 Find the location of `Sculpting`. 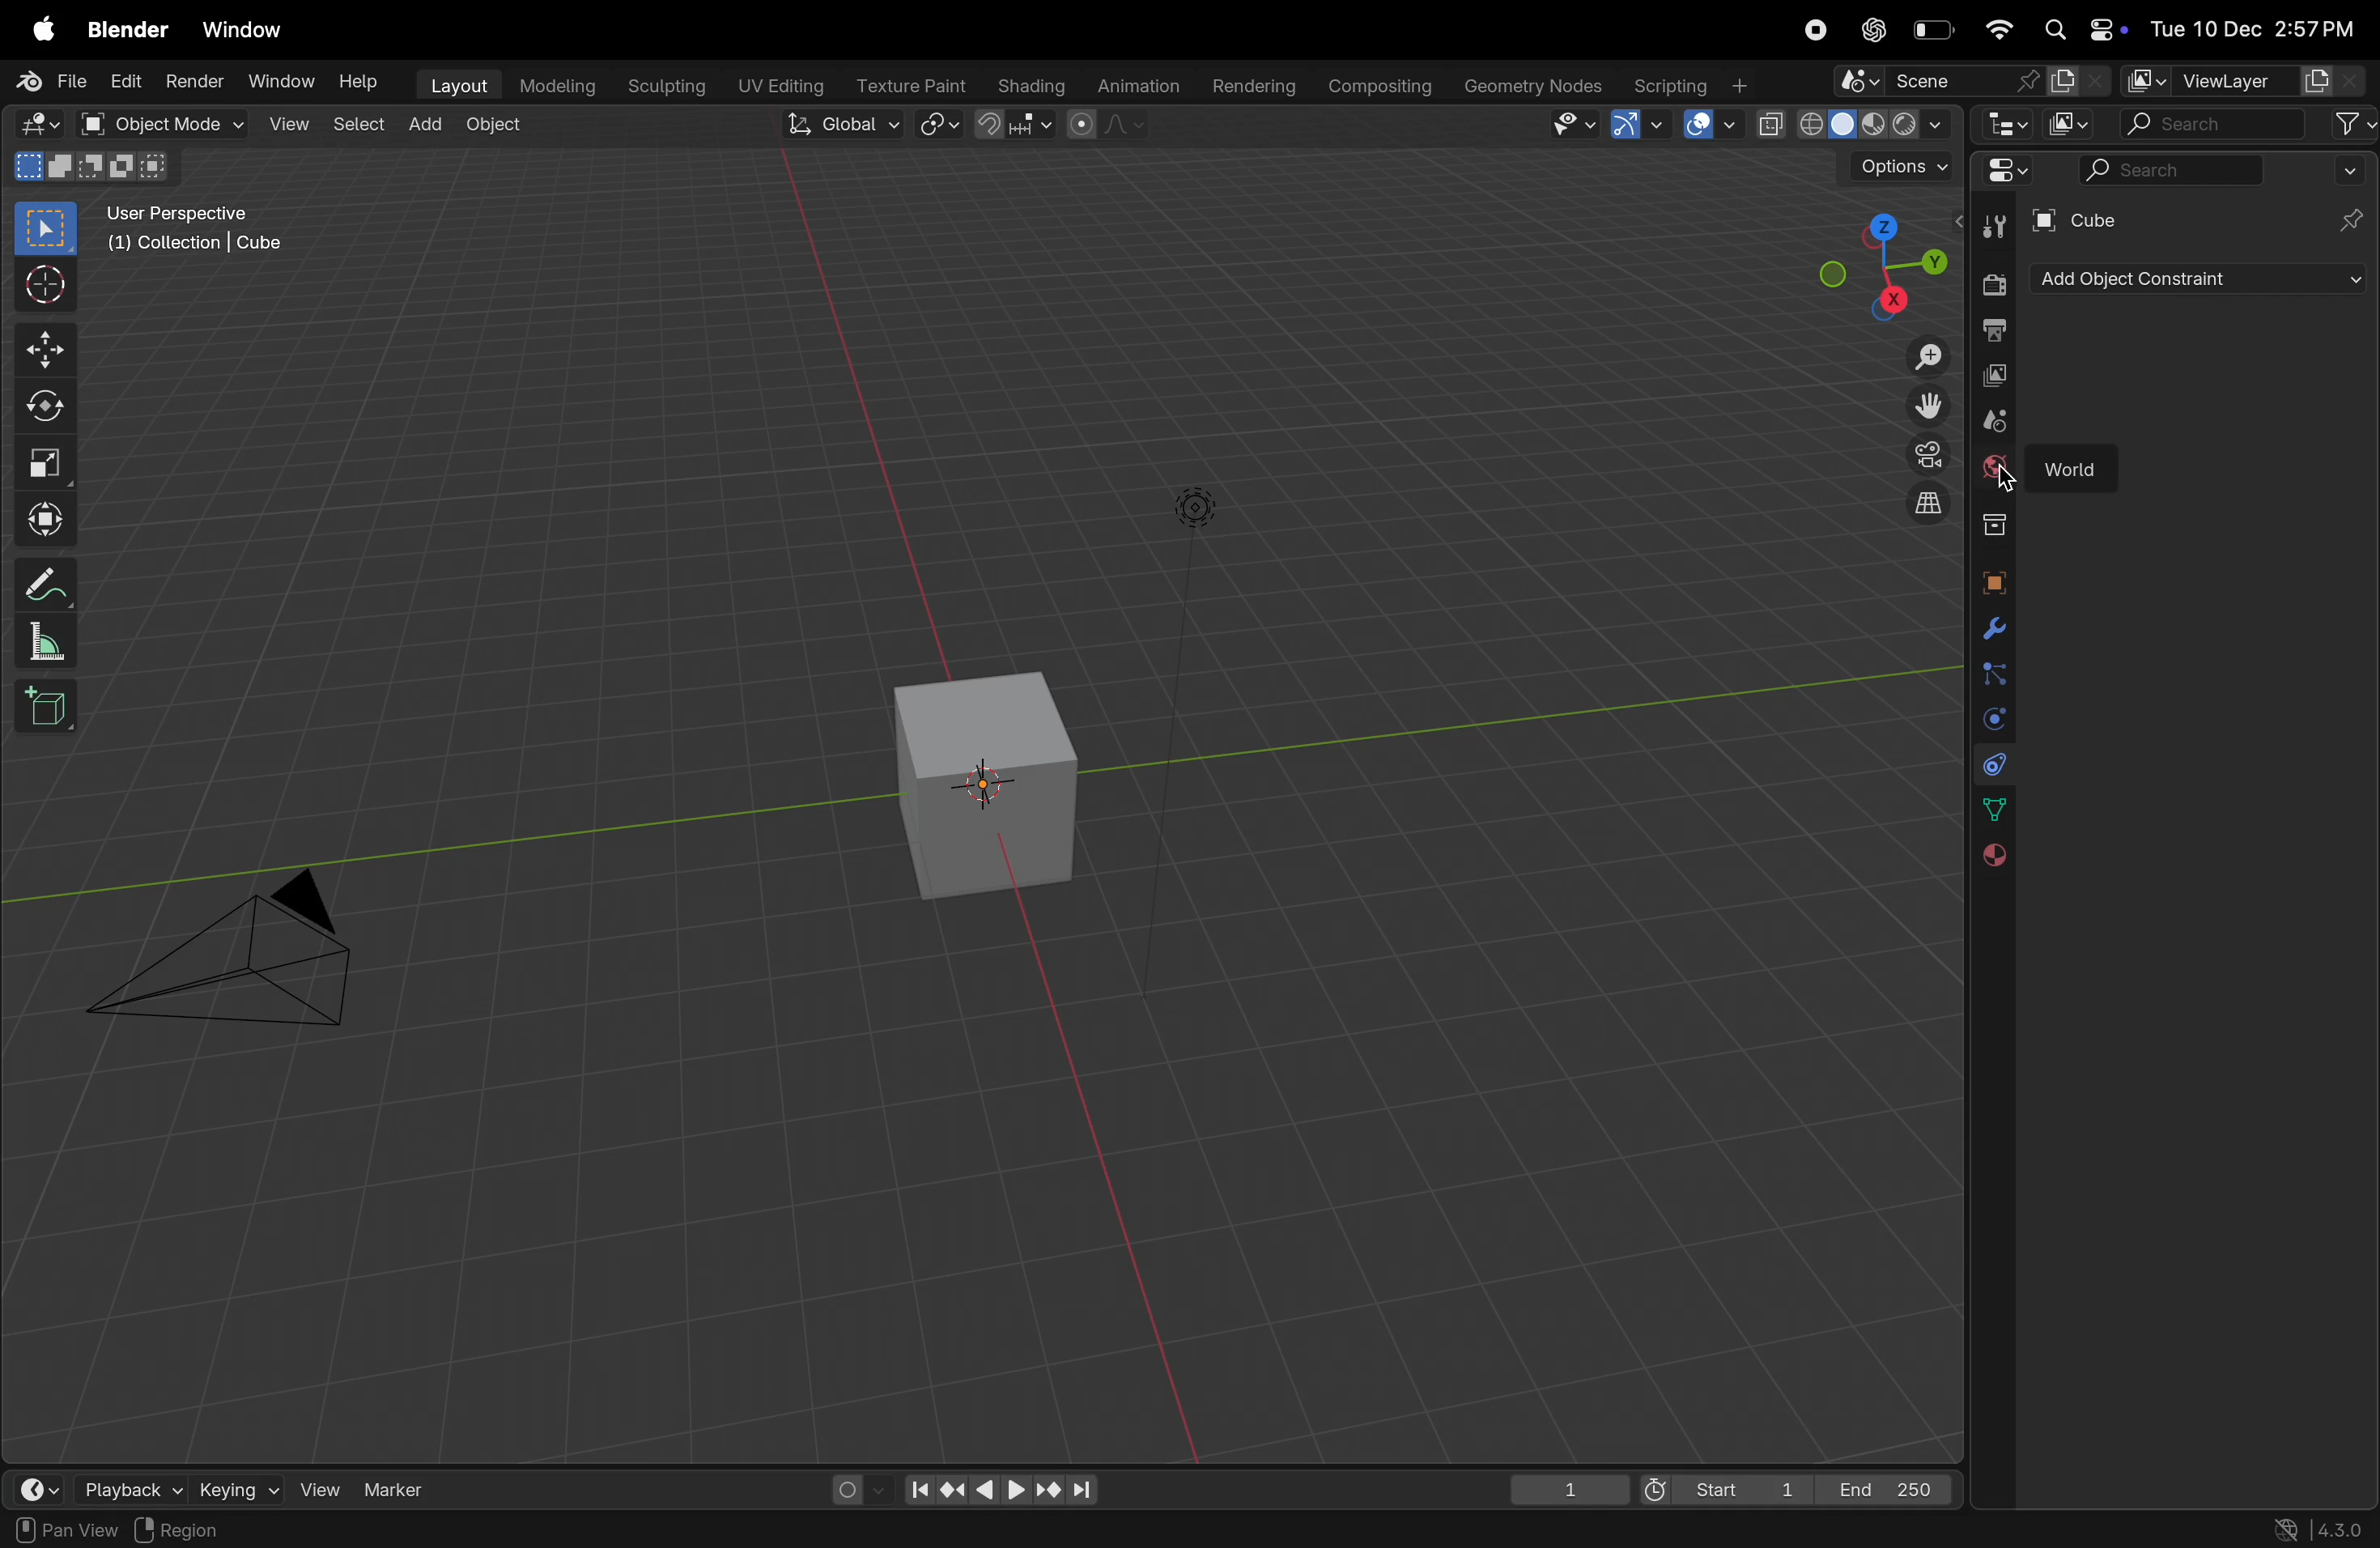

Sculpting is located at coordinates (664, 86).